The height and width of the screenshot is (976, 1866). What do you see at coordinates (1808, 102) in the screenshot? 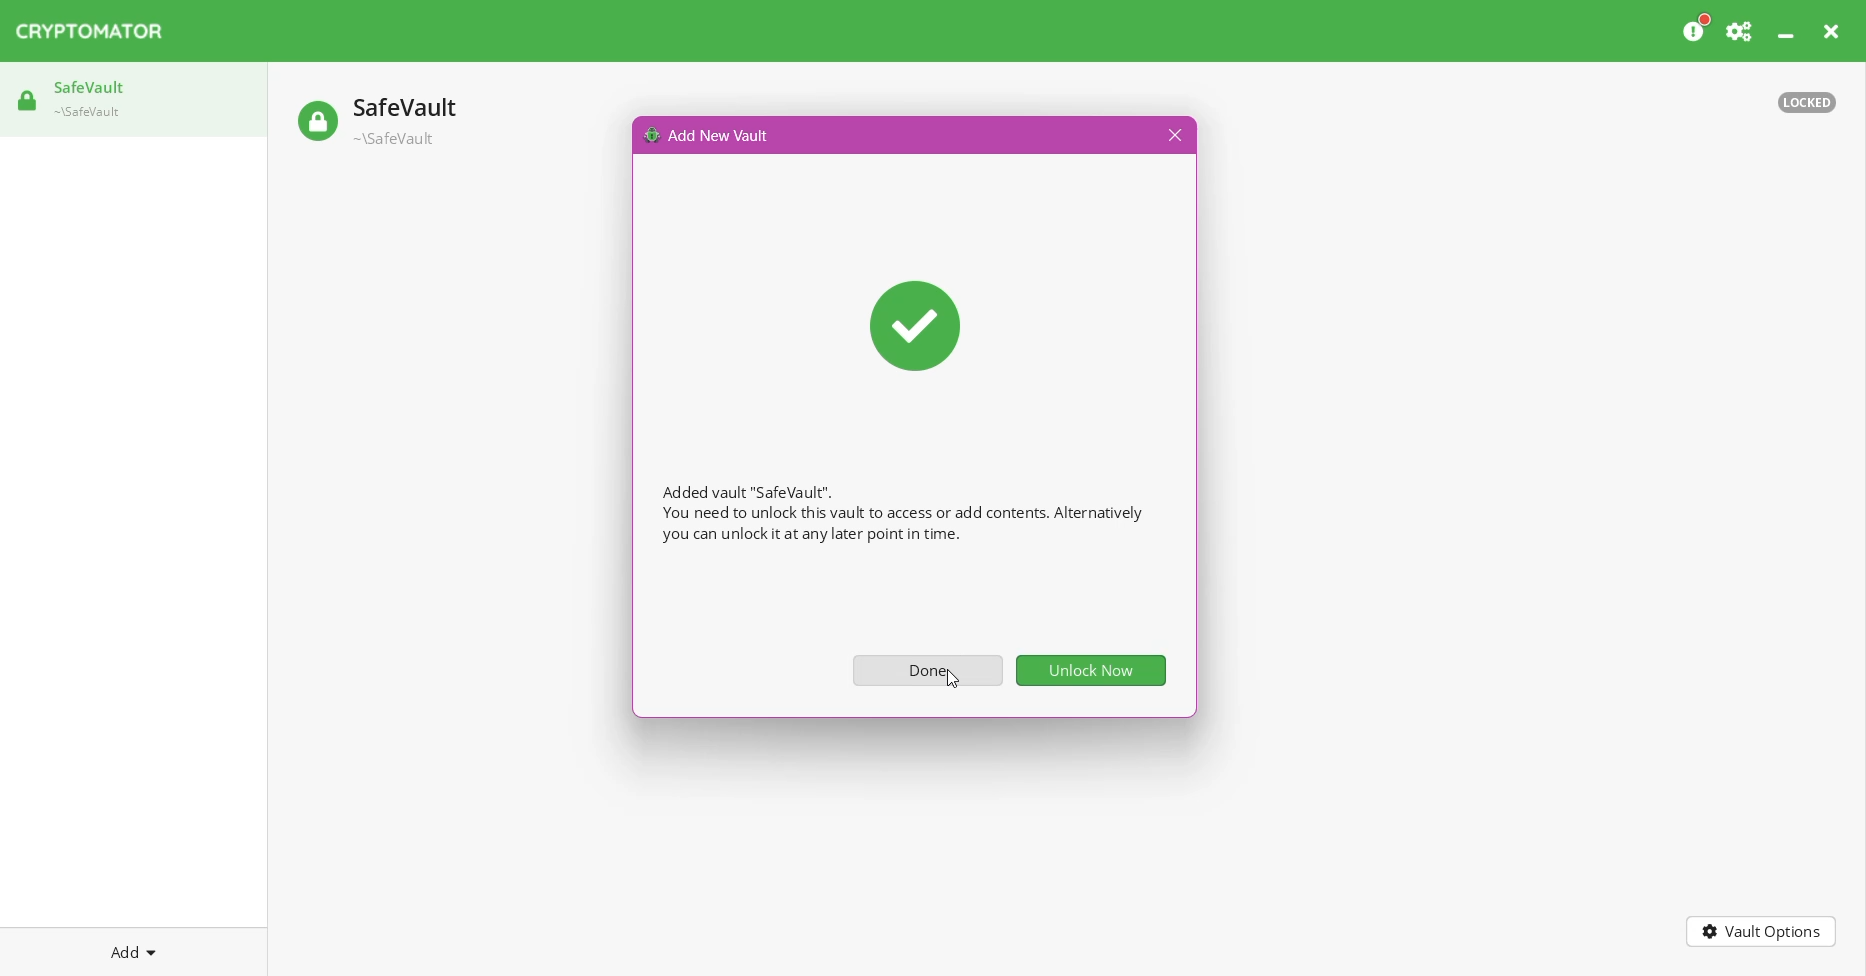
I see `Vault status` at bounding box center [1808, 102].